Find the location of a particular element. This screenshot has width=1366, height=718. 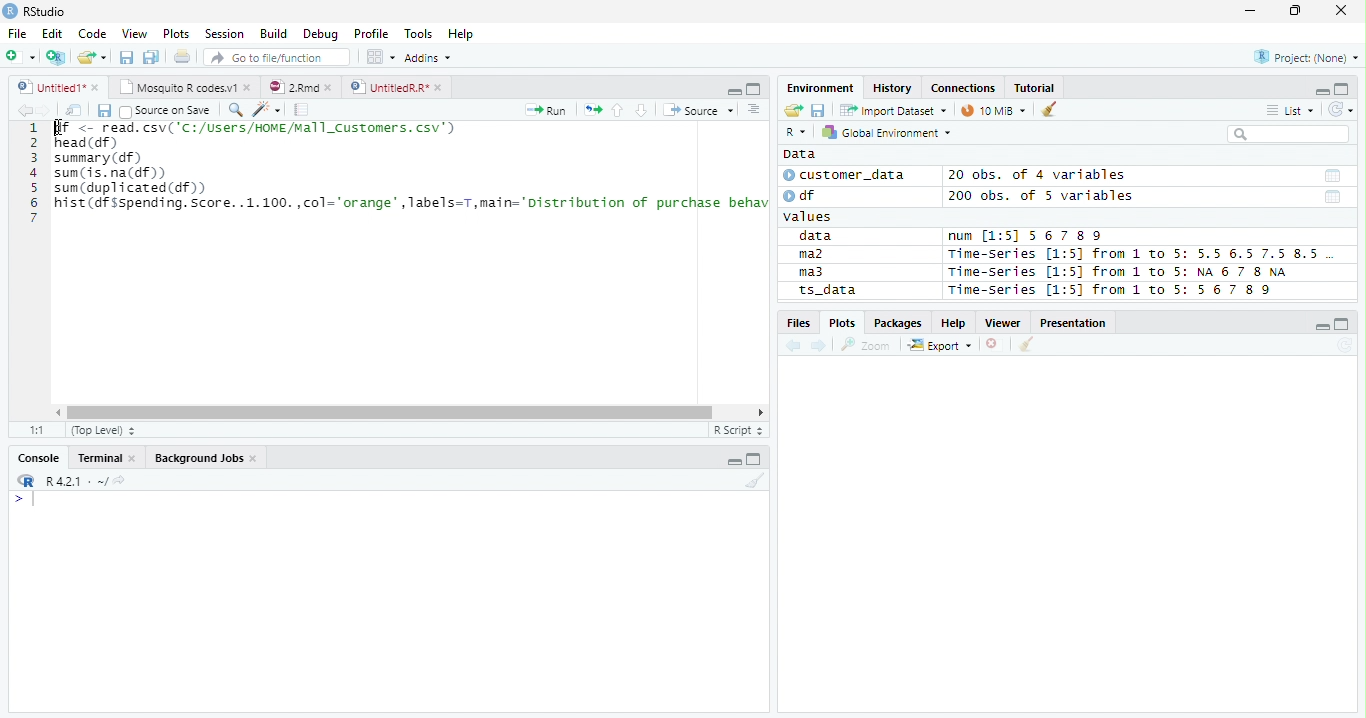

Presentation is located at coordinates (1076, 323).